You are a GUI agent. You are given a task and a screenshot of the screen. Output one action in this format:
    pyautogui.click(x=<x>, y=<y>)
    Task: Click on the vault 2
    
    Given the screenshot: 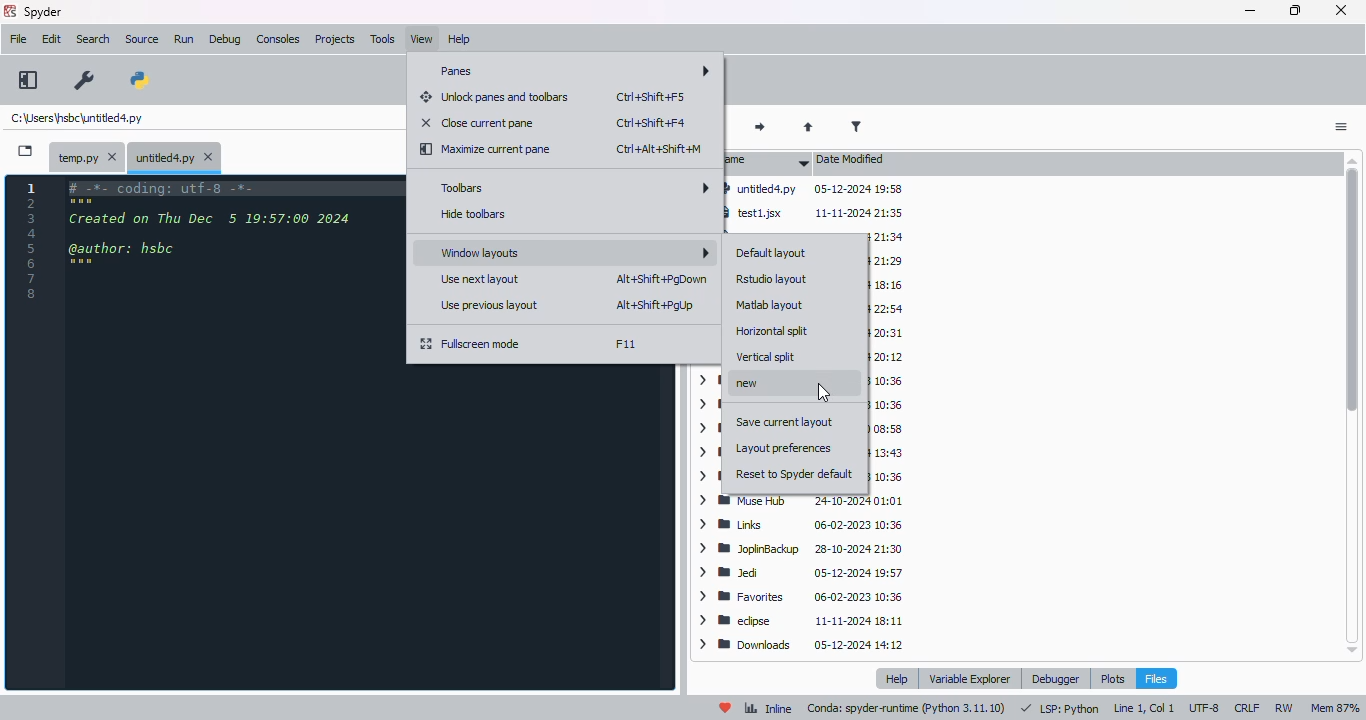 What is the action you would take?
    pyautogui.click(x=890, y=333)
    